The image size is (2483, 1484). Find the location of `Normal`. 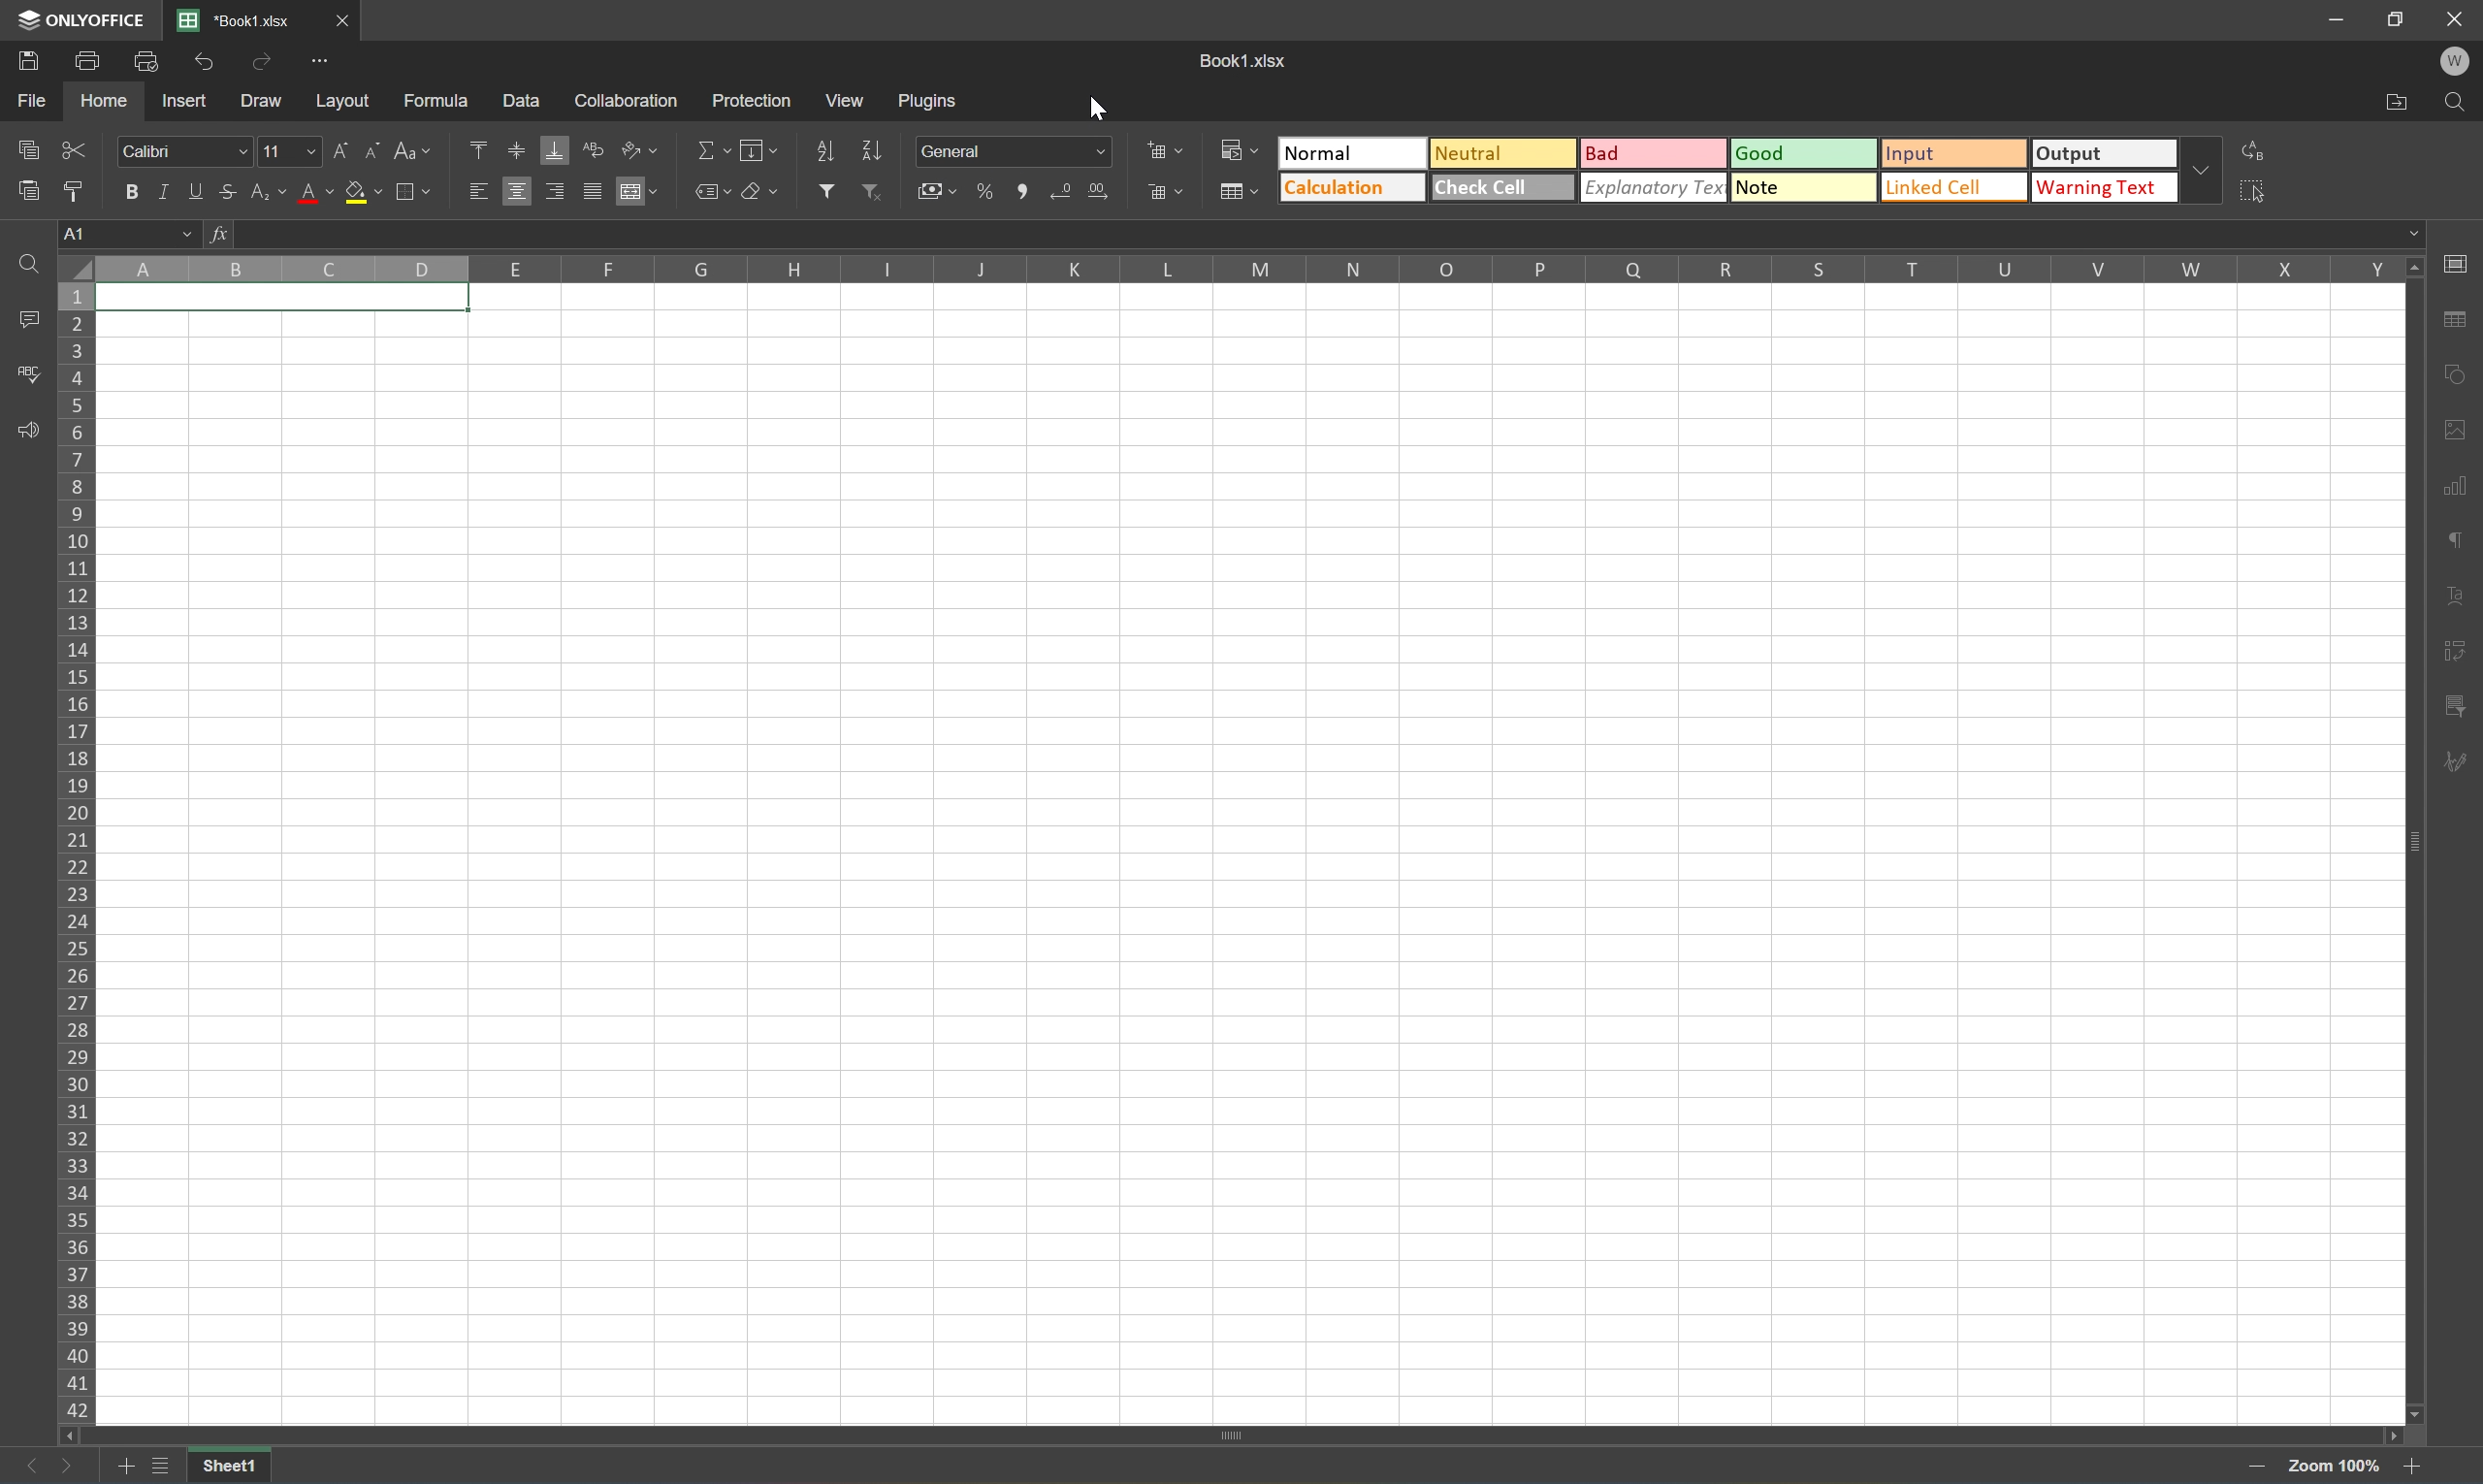

Normal is located at coordinates (1354, 153).